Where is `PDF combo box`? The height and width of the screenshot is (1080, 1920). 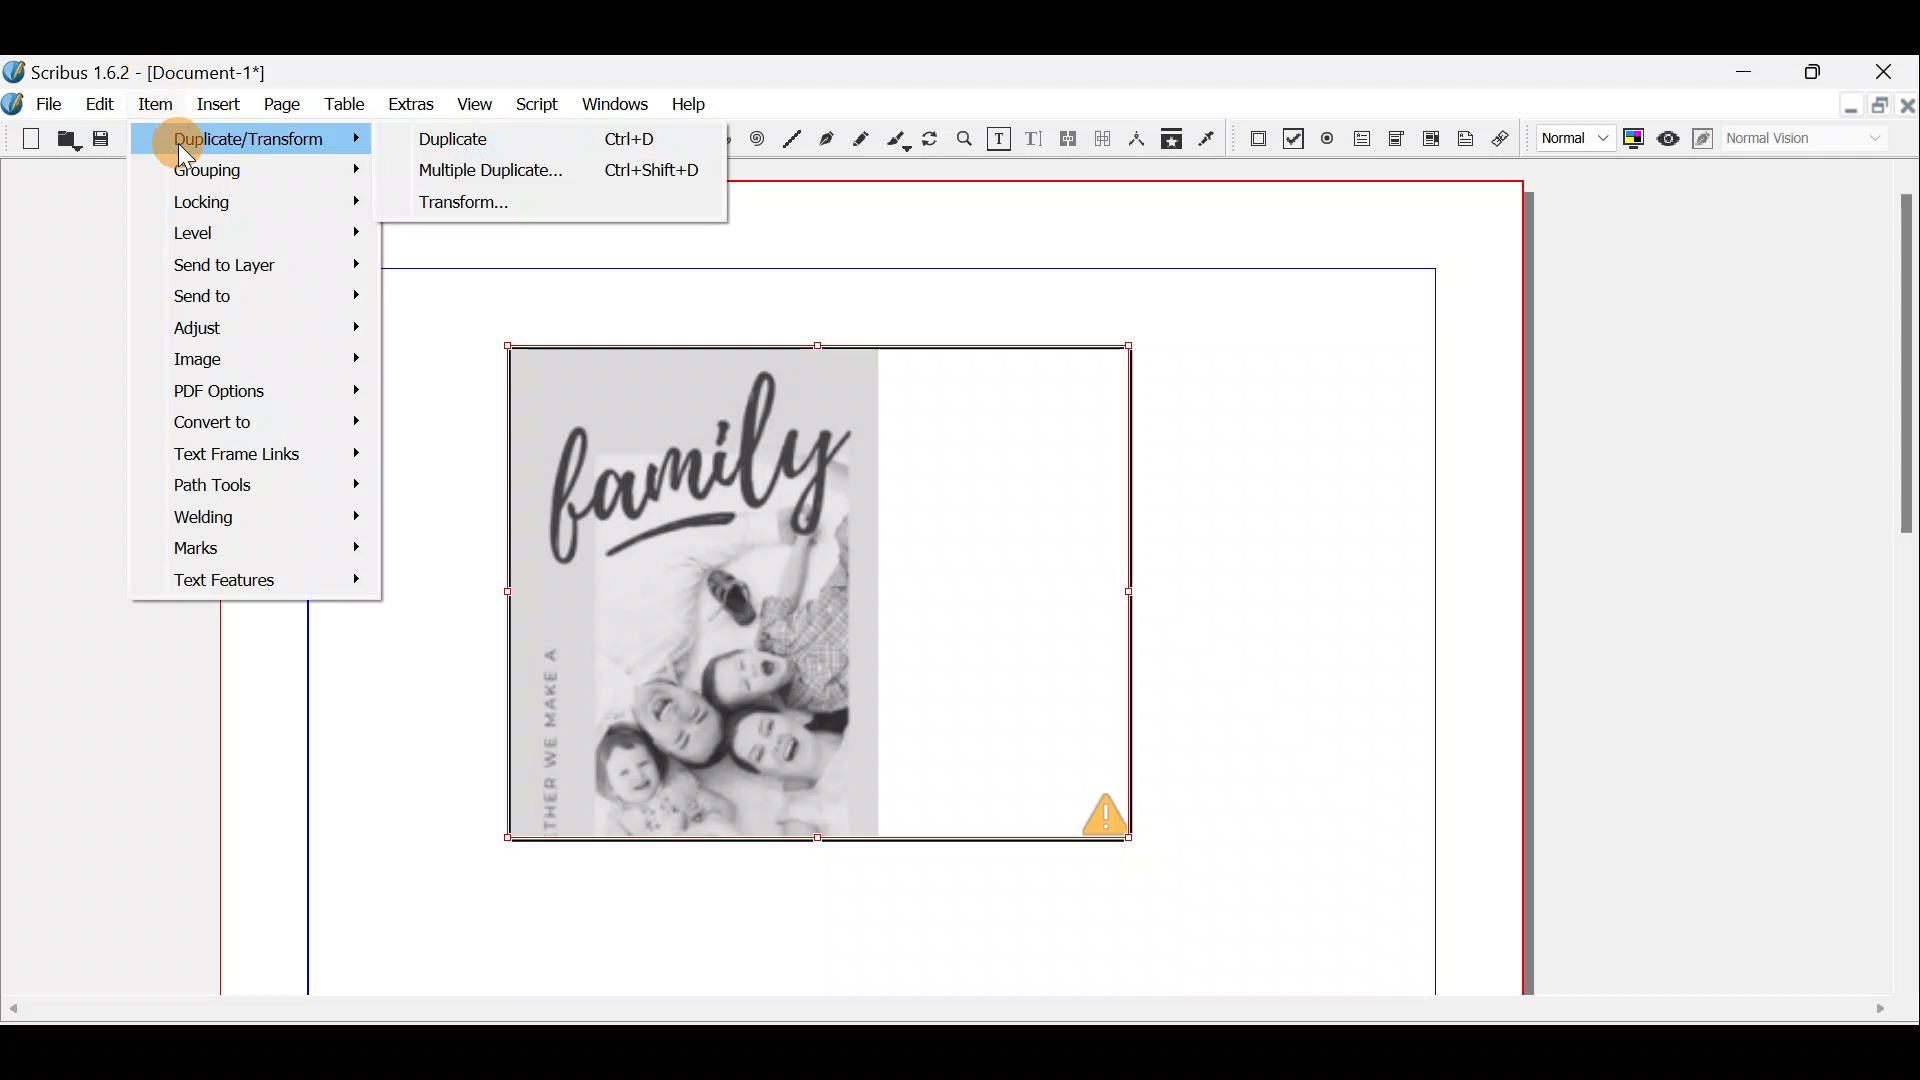
PDF combo box is located at coordinates (1393, 140).